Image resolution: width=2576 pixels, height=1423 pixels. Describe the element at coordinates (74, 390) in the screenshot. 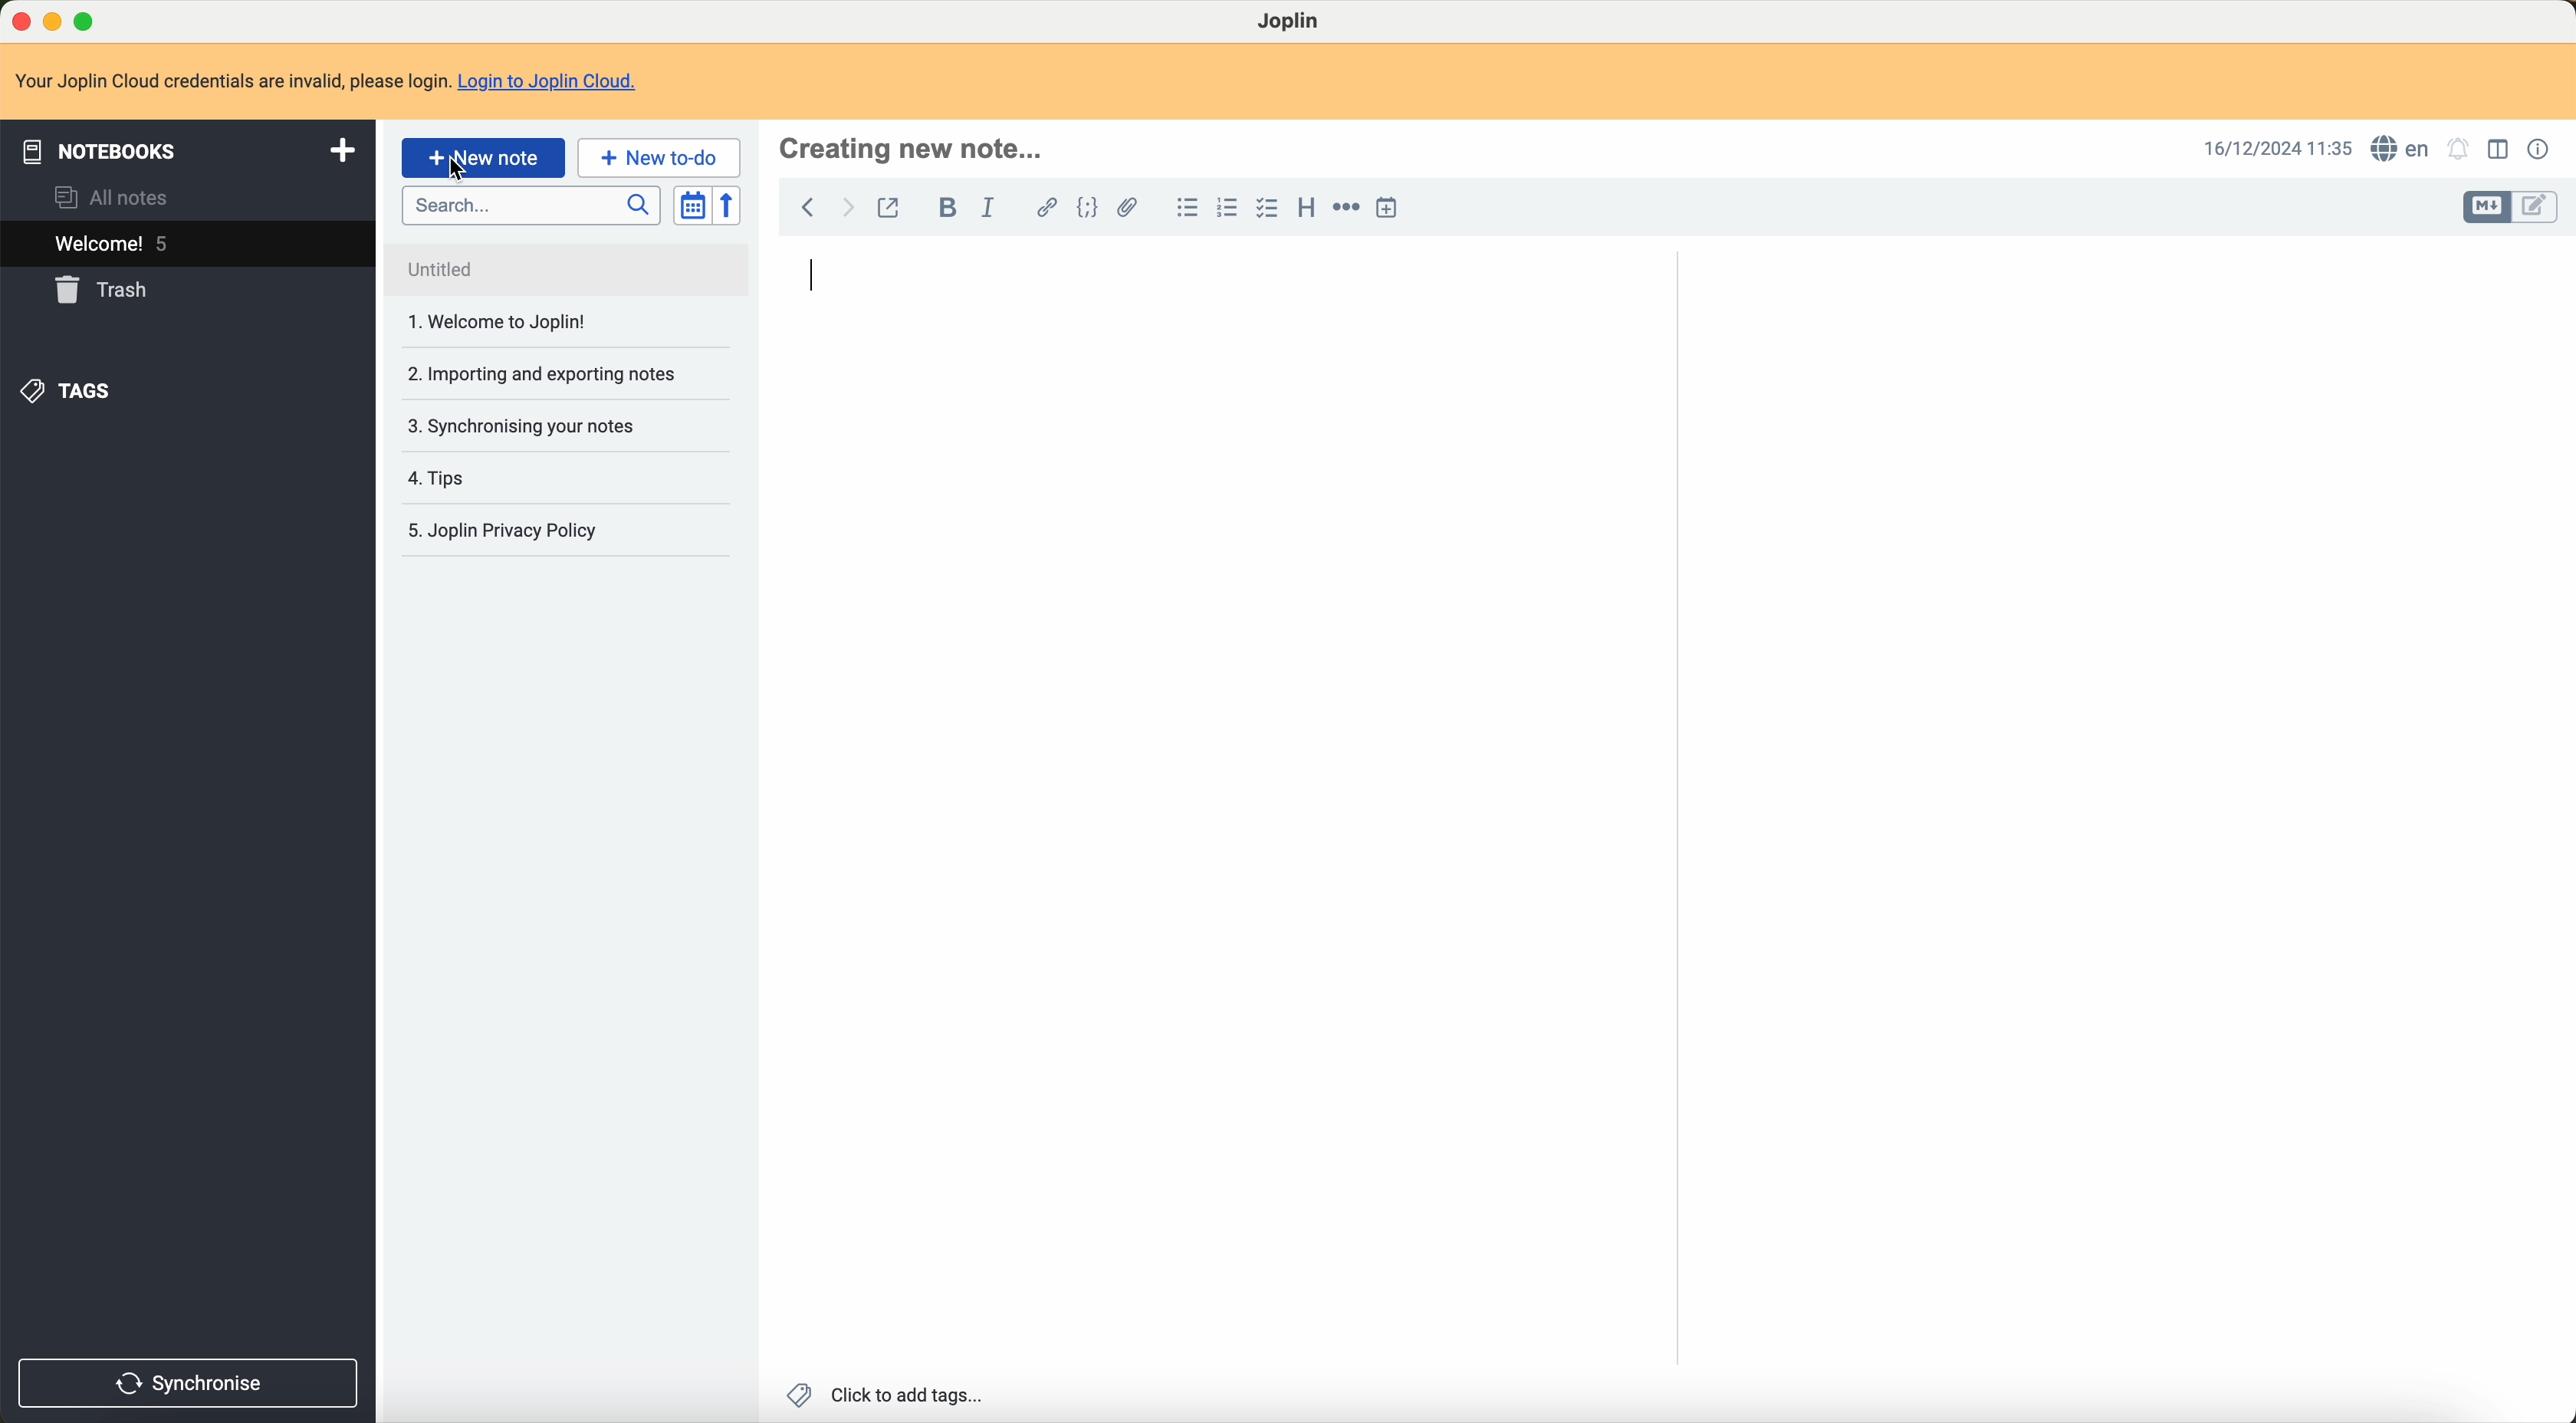

I see `tags` at that location.